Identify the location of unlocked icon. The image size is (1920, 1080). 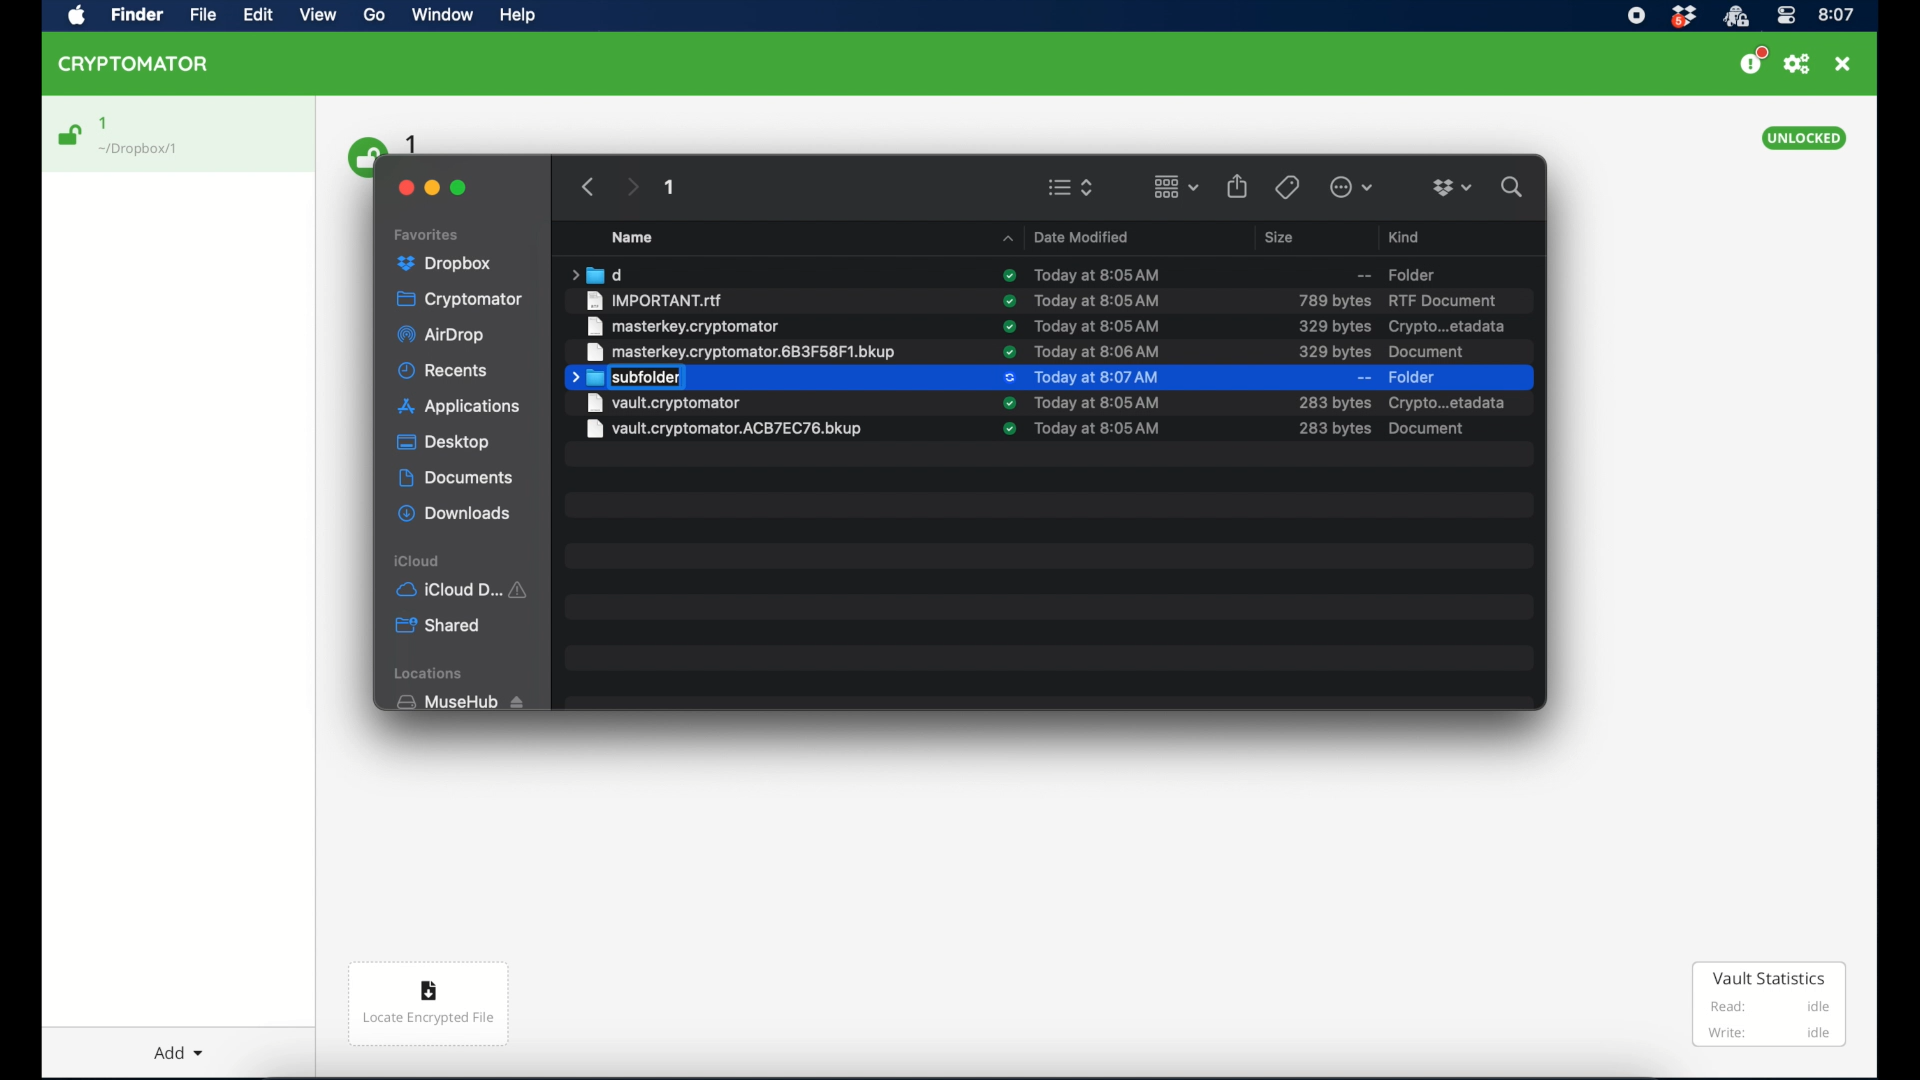
(71, 135).